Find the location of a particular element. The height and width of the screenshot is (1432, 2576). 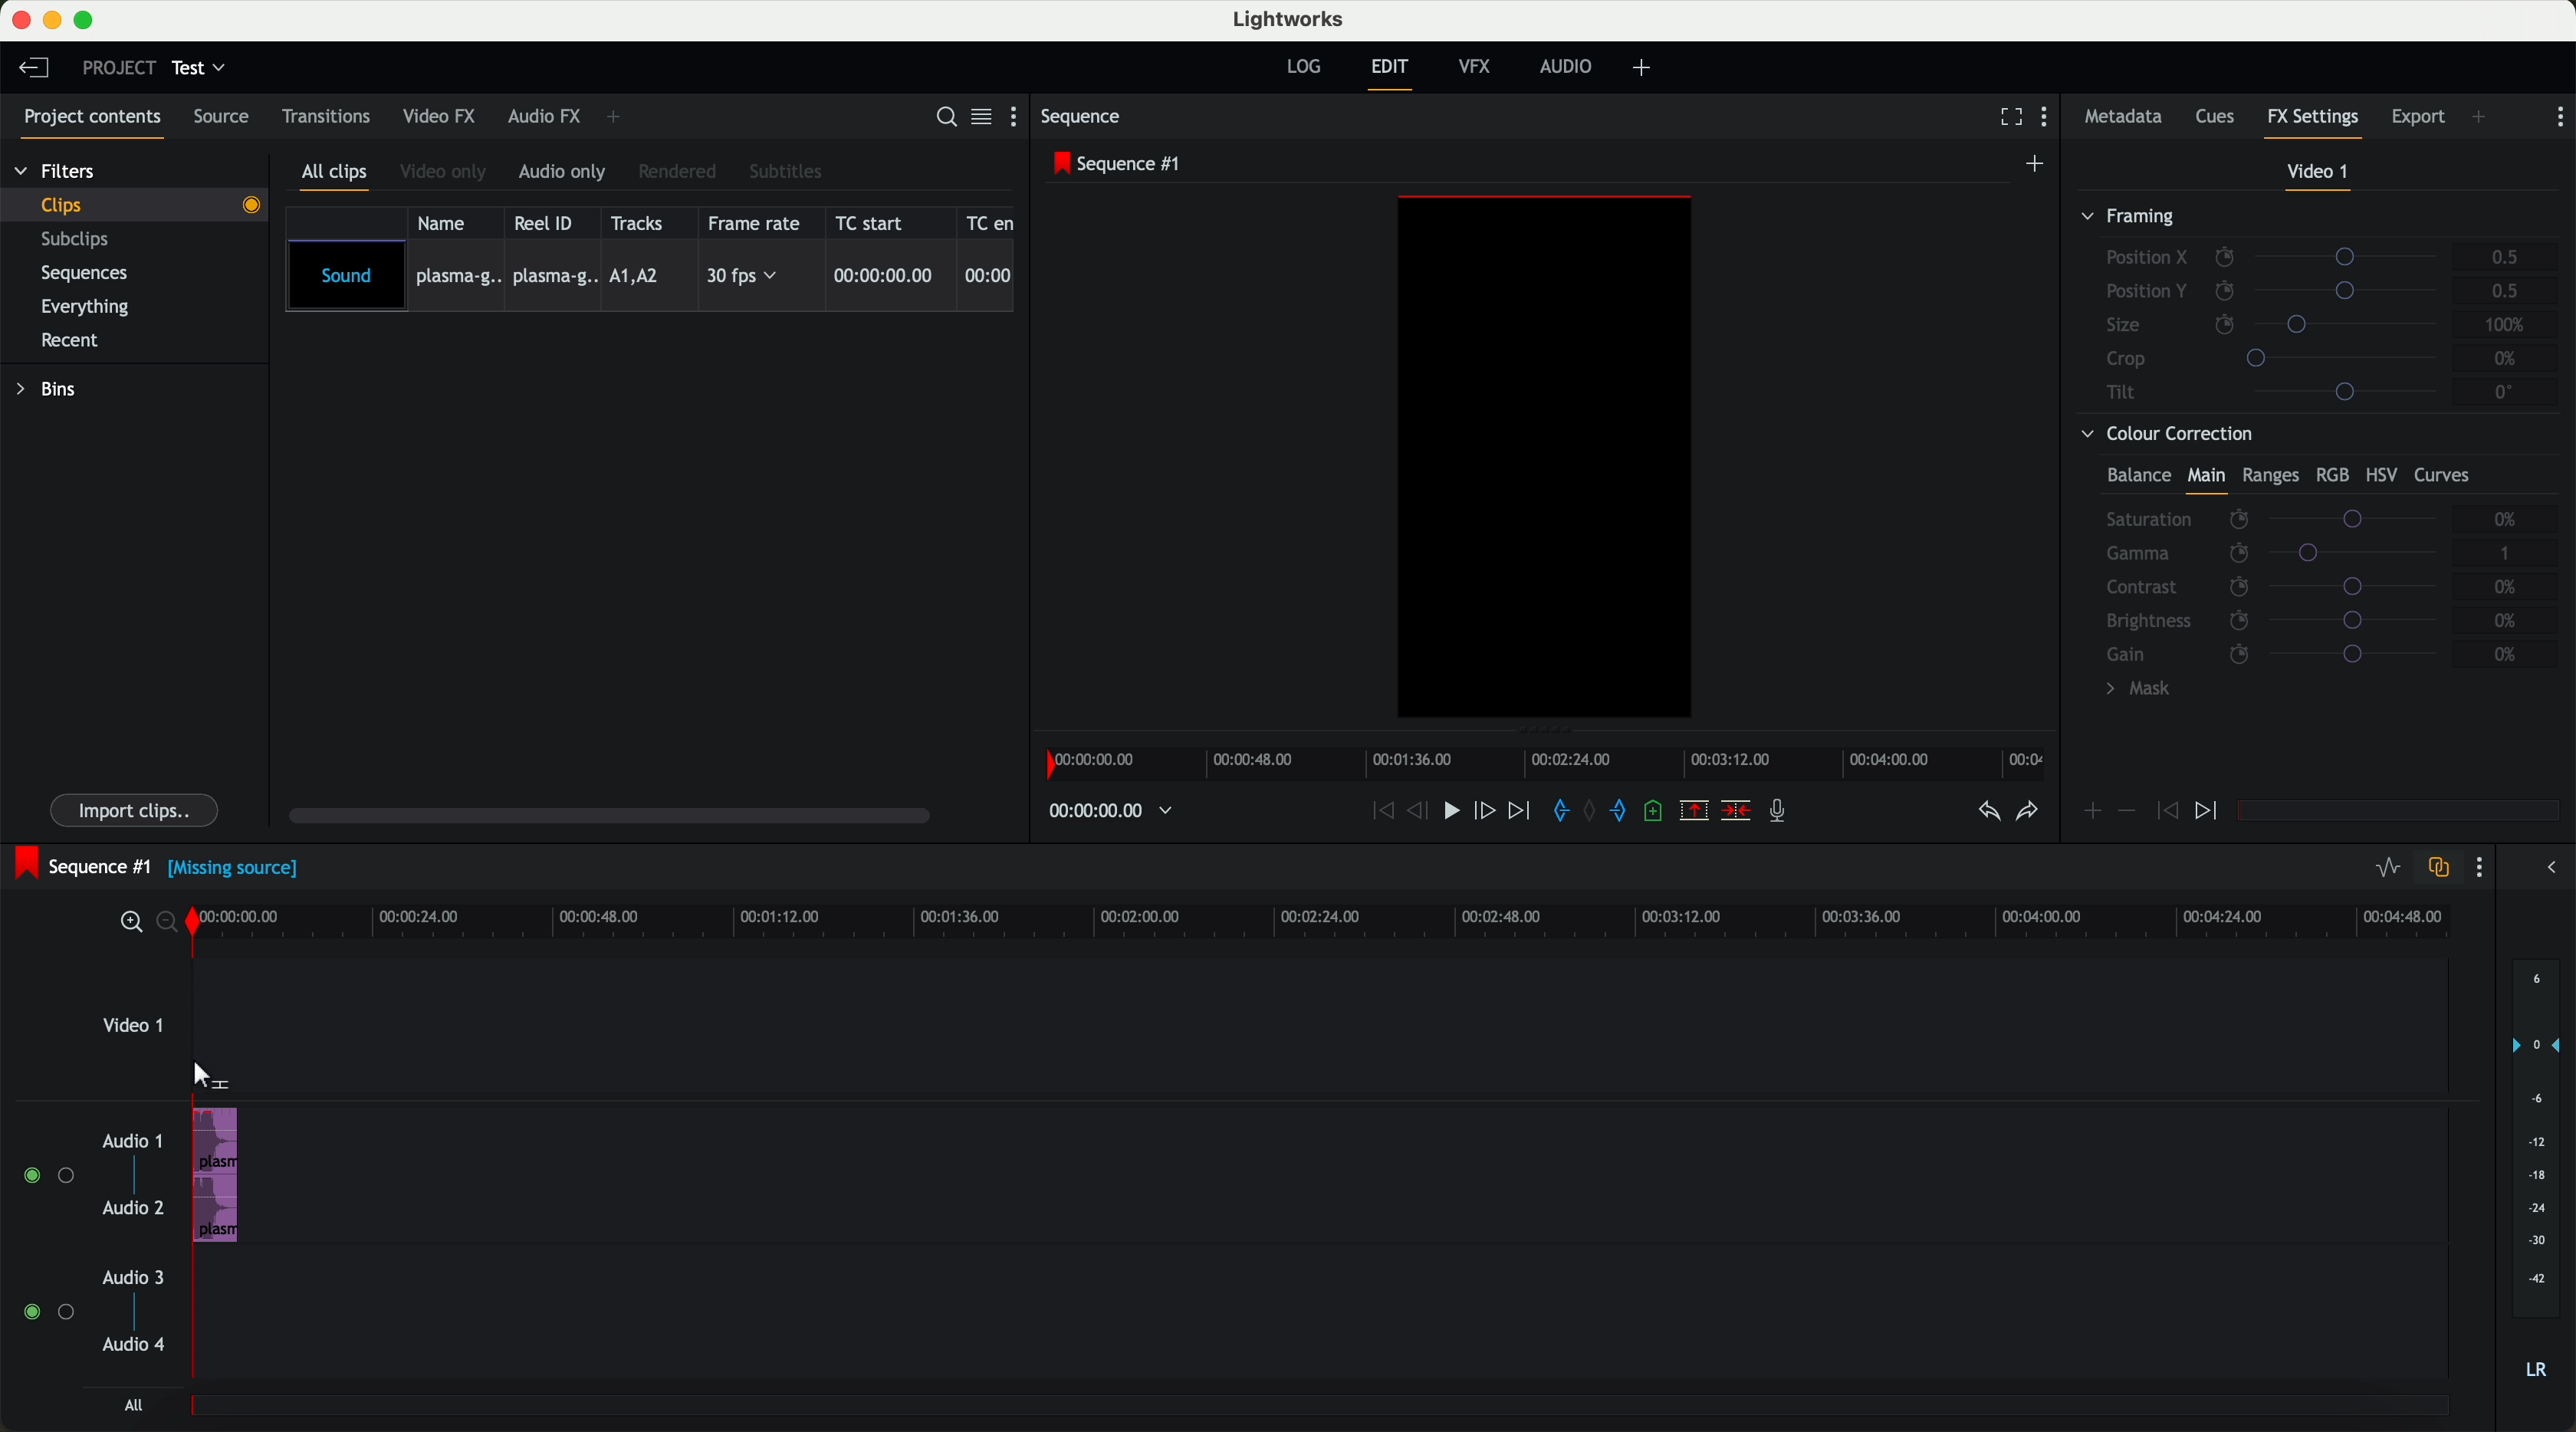

project contents is located at coordinates (87, 120).